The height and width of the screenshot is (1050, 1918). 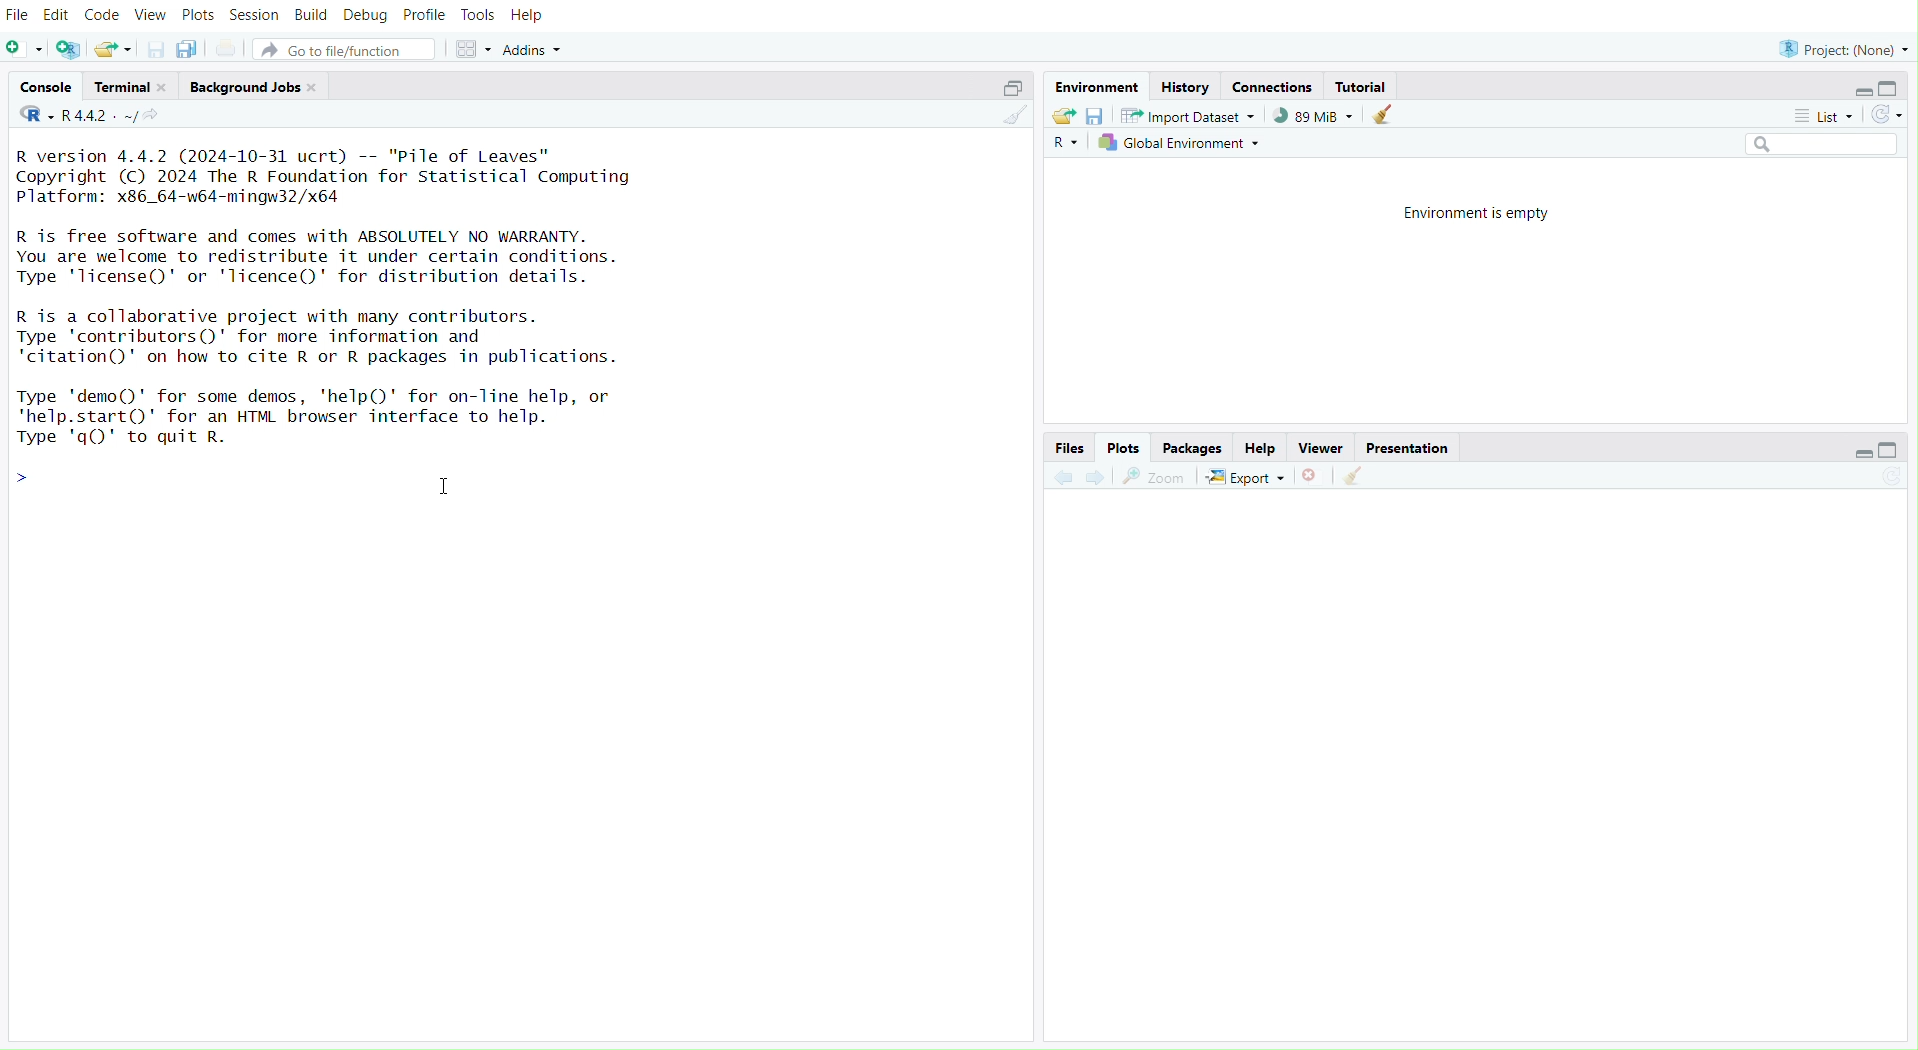 I want to click on Maximize, so click(x=1011, y=85).